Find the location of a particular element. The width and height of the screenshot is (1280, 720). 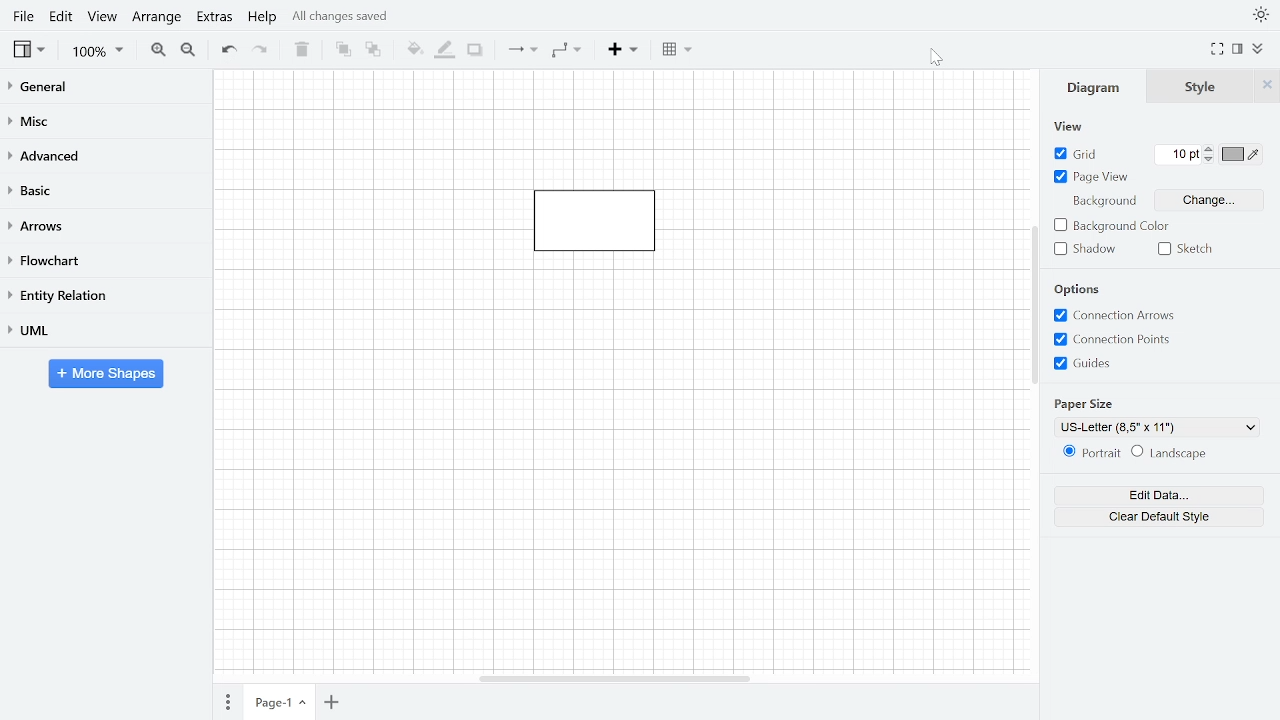

Undo is located at coordinates (229, 52).